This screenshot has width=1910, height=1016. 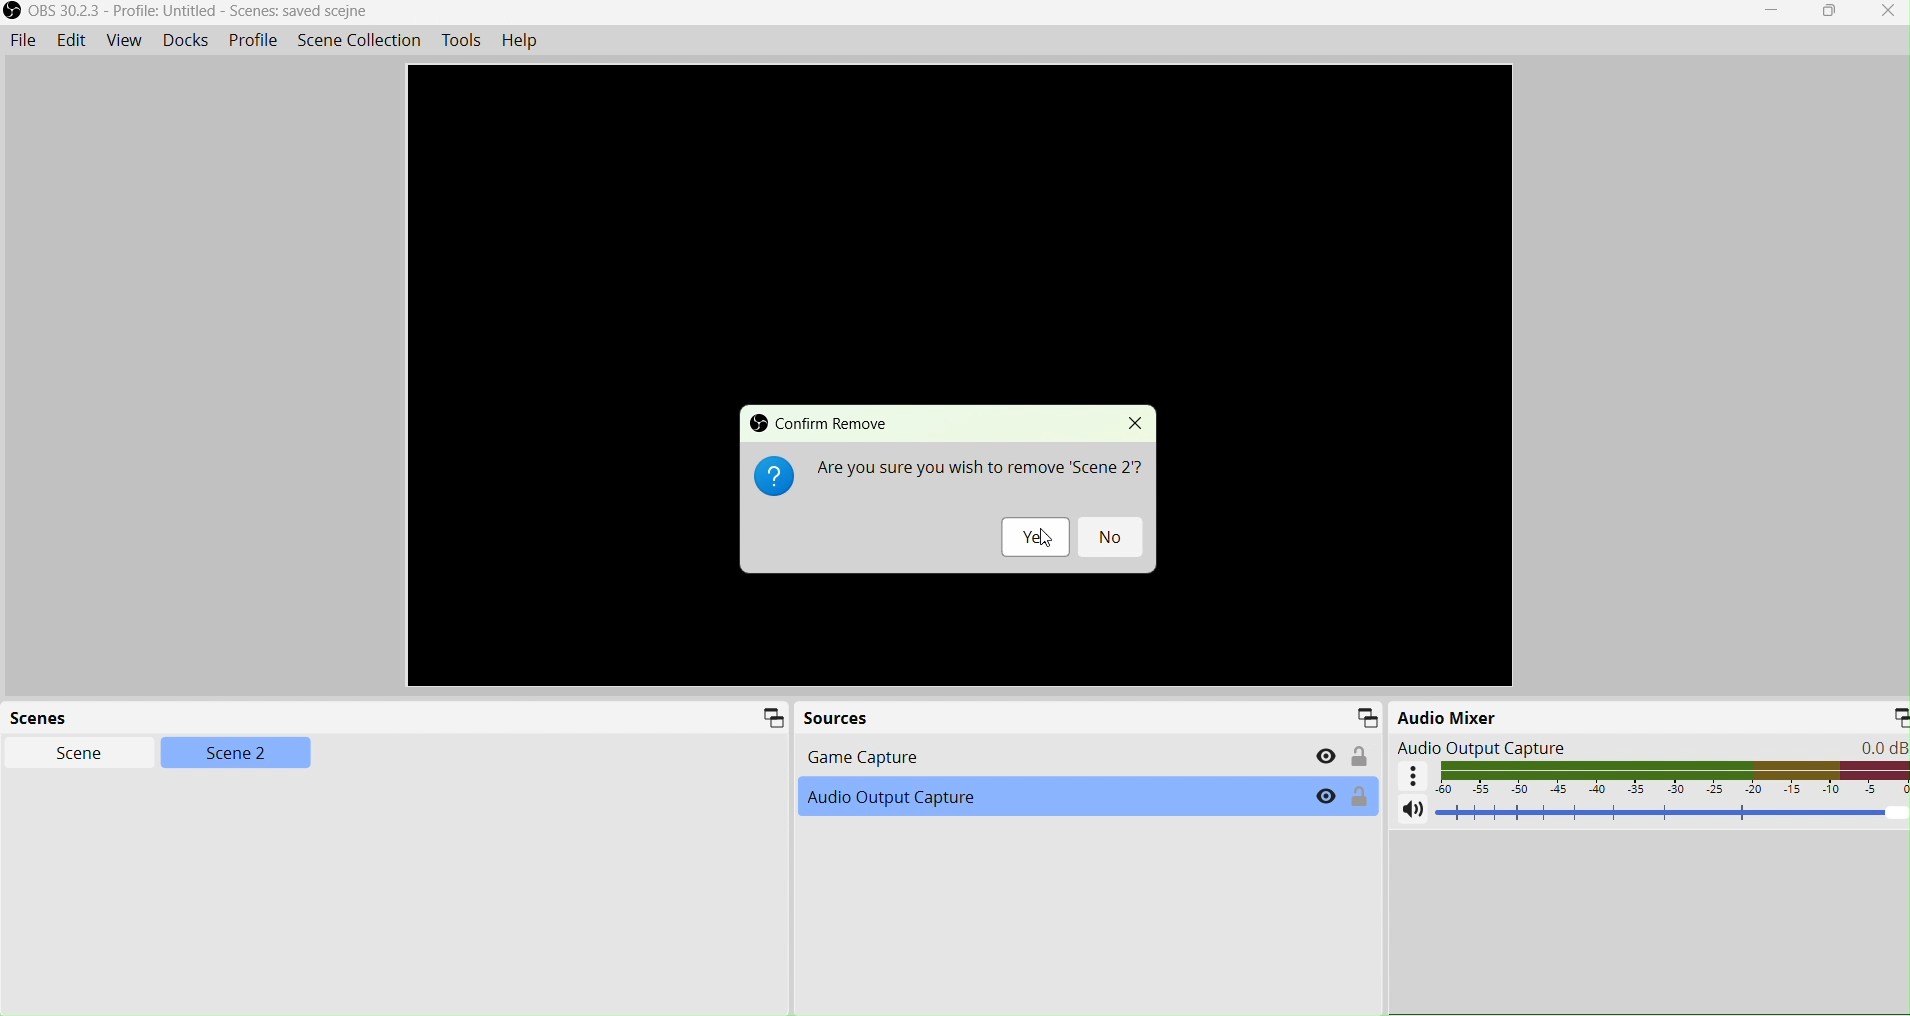 What do you see at coordinates (936, 802) in the screenshot?
I see `Audio Output Capture` at bounding box center [936, 802].